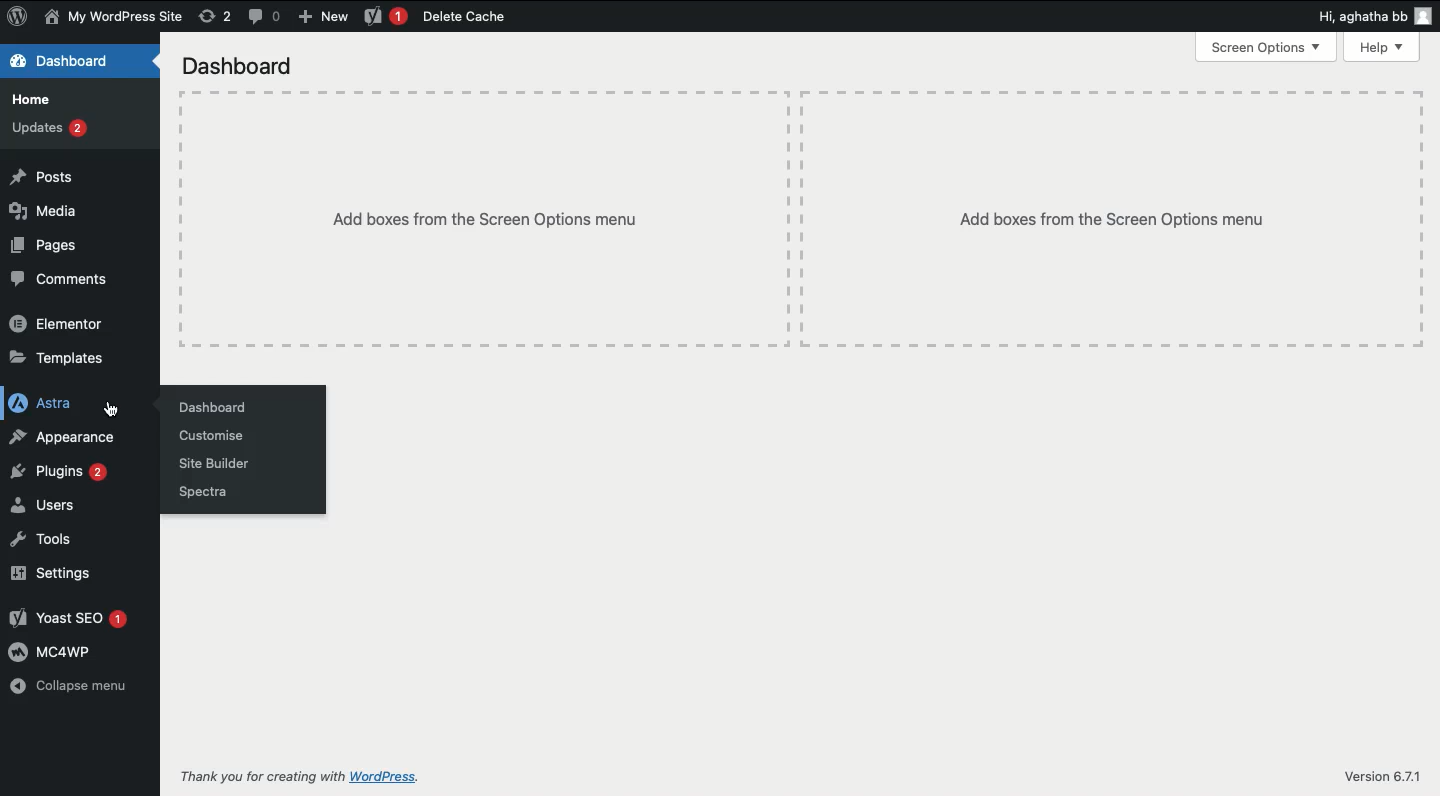 The image size is (1440, 796). What do you see at coordinates (202, 494) in the screenshot?
I see `Spectra` at bounding box center [202, 494].